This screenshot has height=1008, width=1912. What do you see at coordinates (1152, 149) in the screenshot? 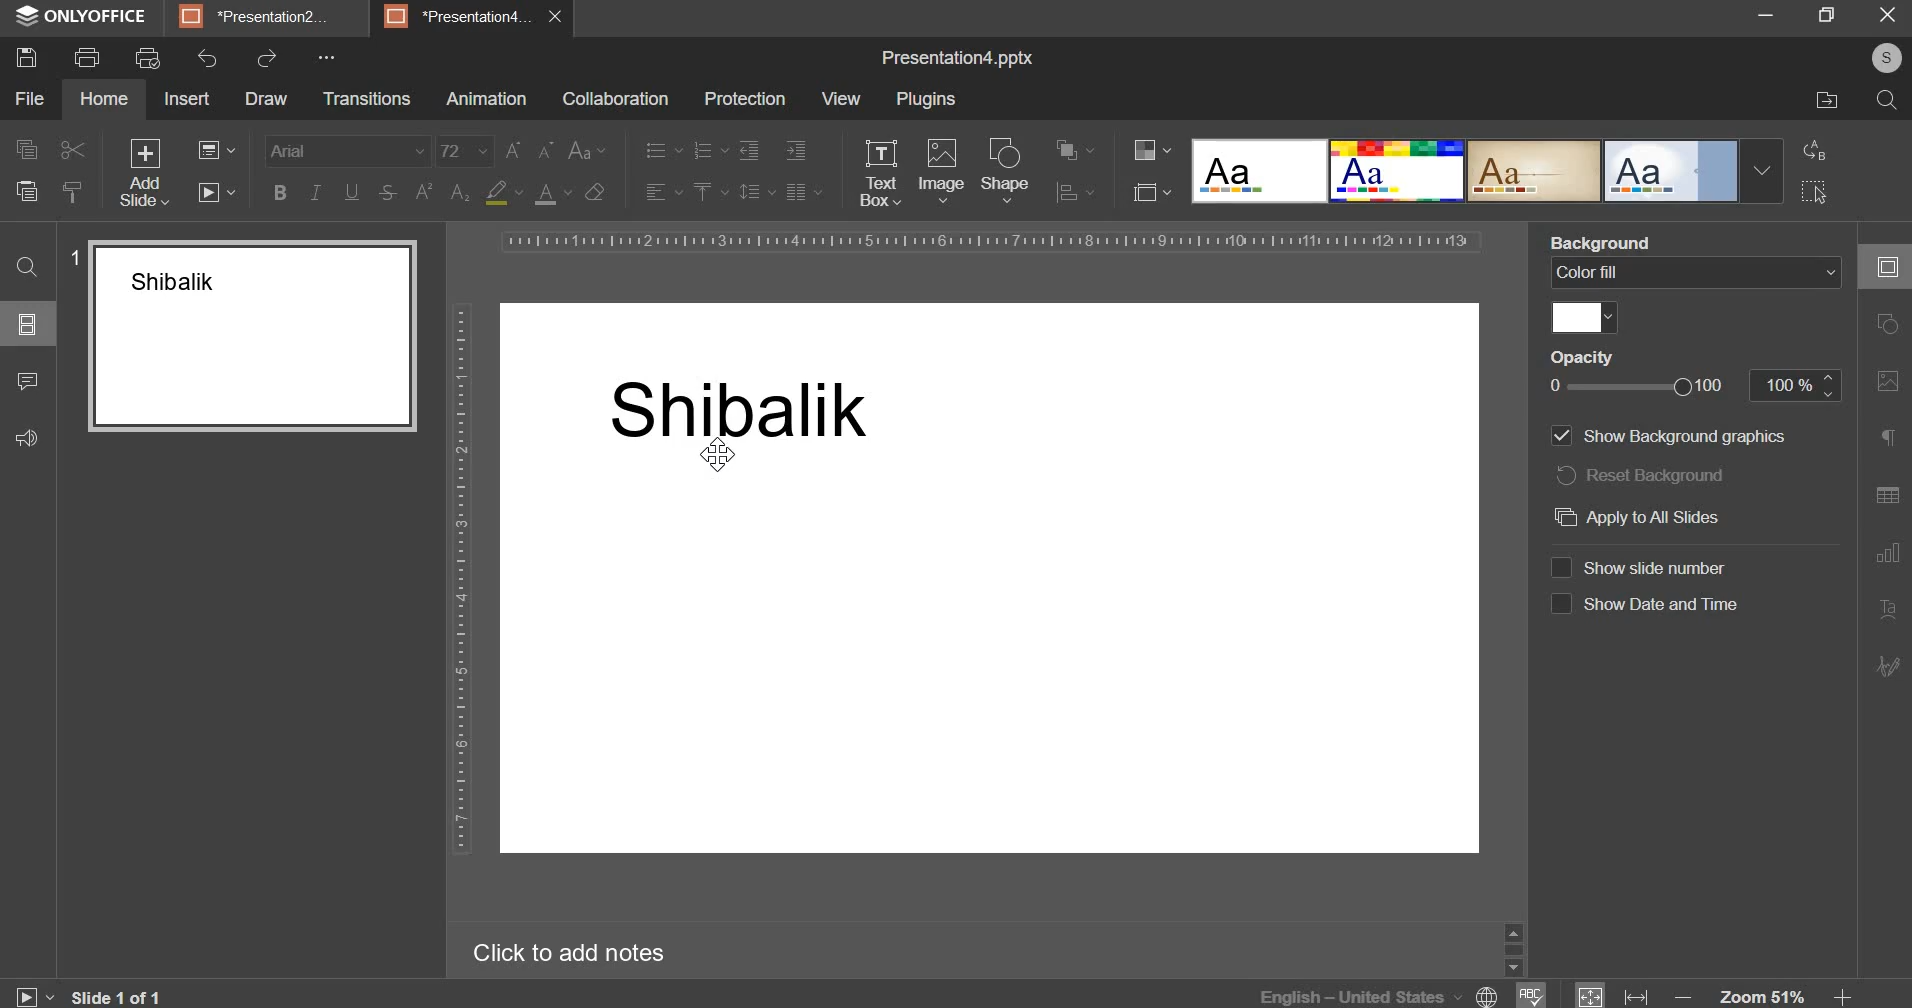
I see `change color themes` at bounding box center [1152, 149].